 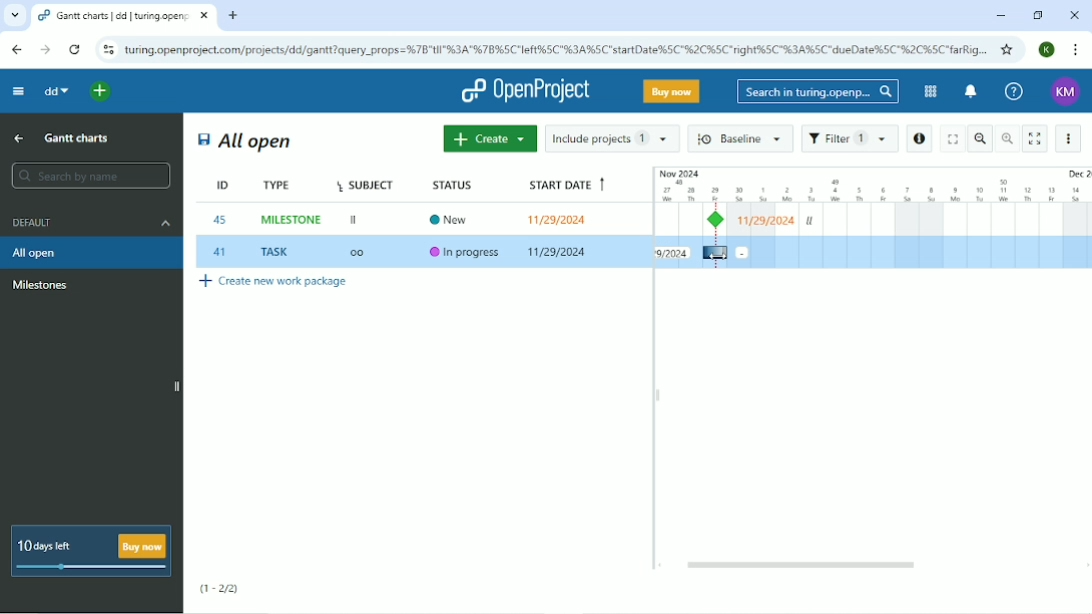 What do you see at coordinates (929, 91) in the screenshot?
I see `Modules` at bounding box center [929, 91].